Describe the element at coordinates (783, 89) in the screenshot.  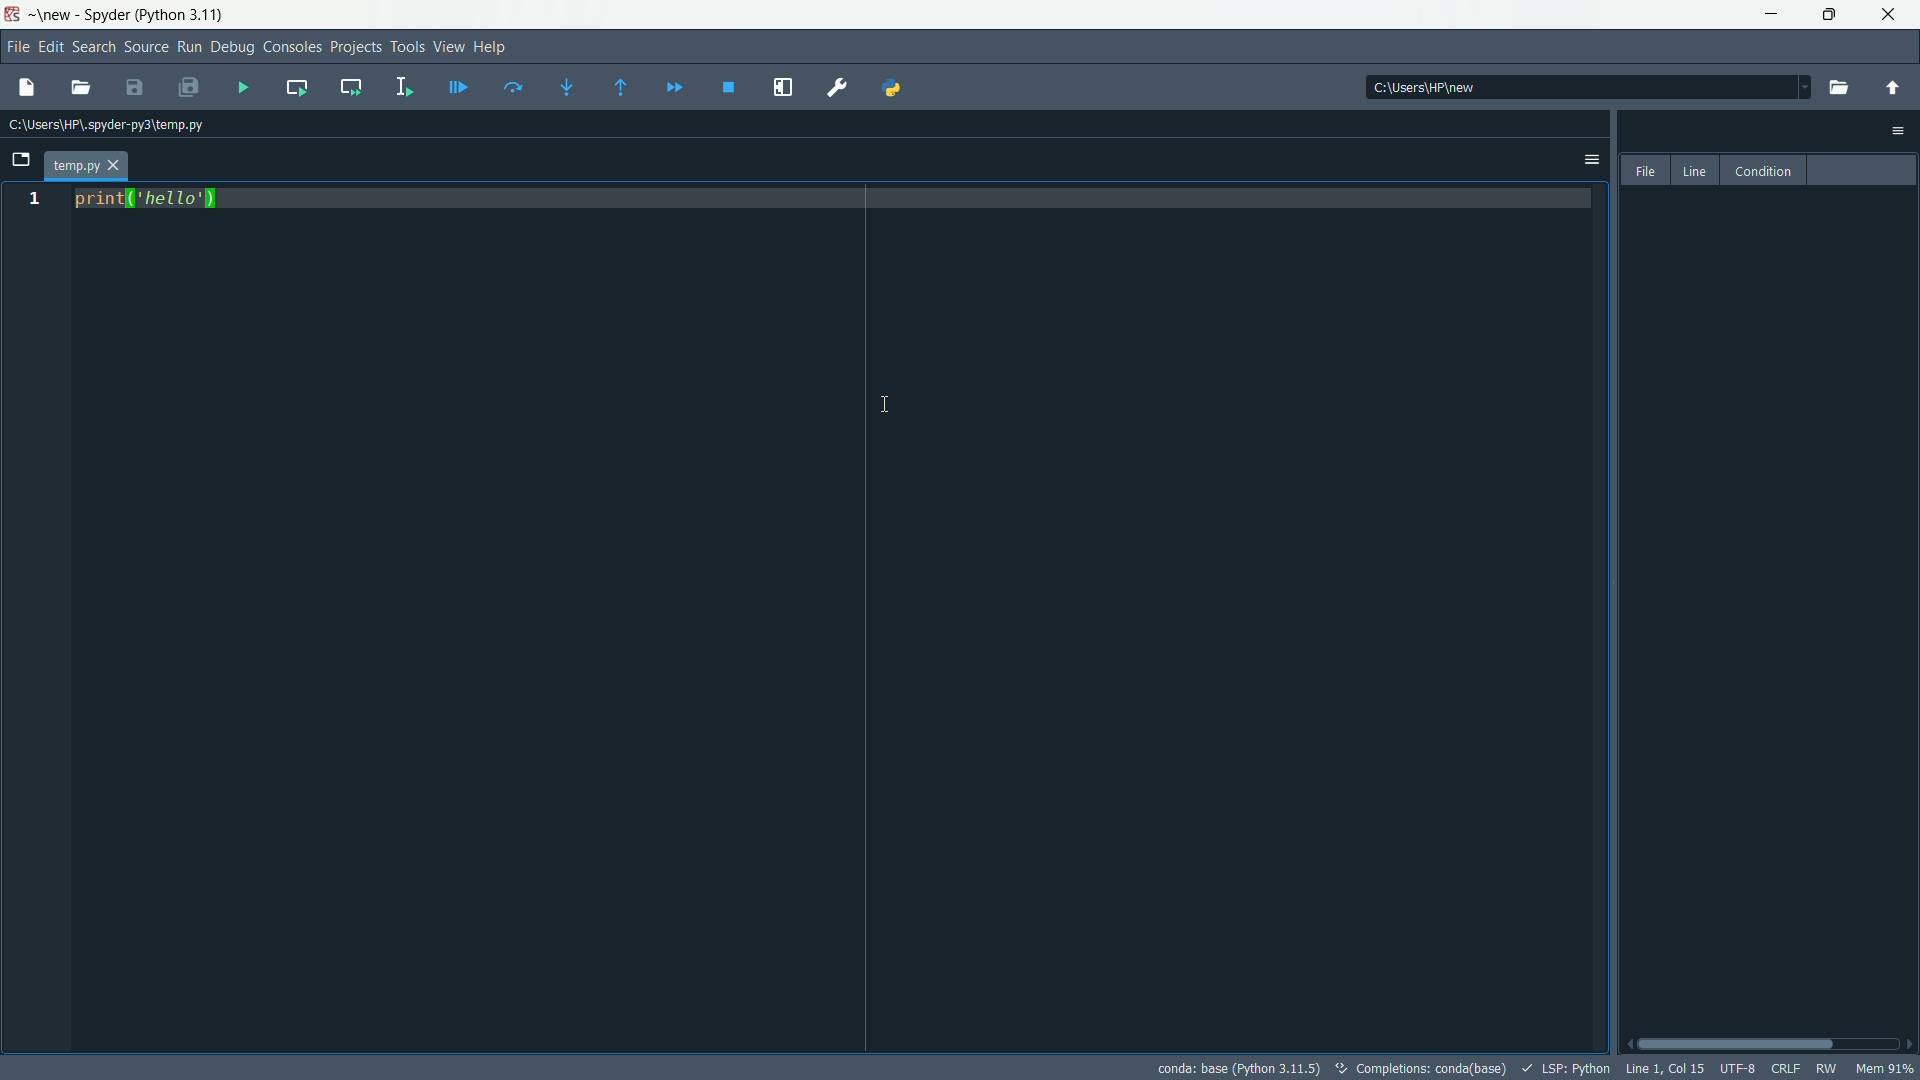
I see `maximize current pane` at that location.